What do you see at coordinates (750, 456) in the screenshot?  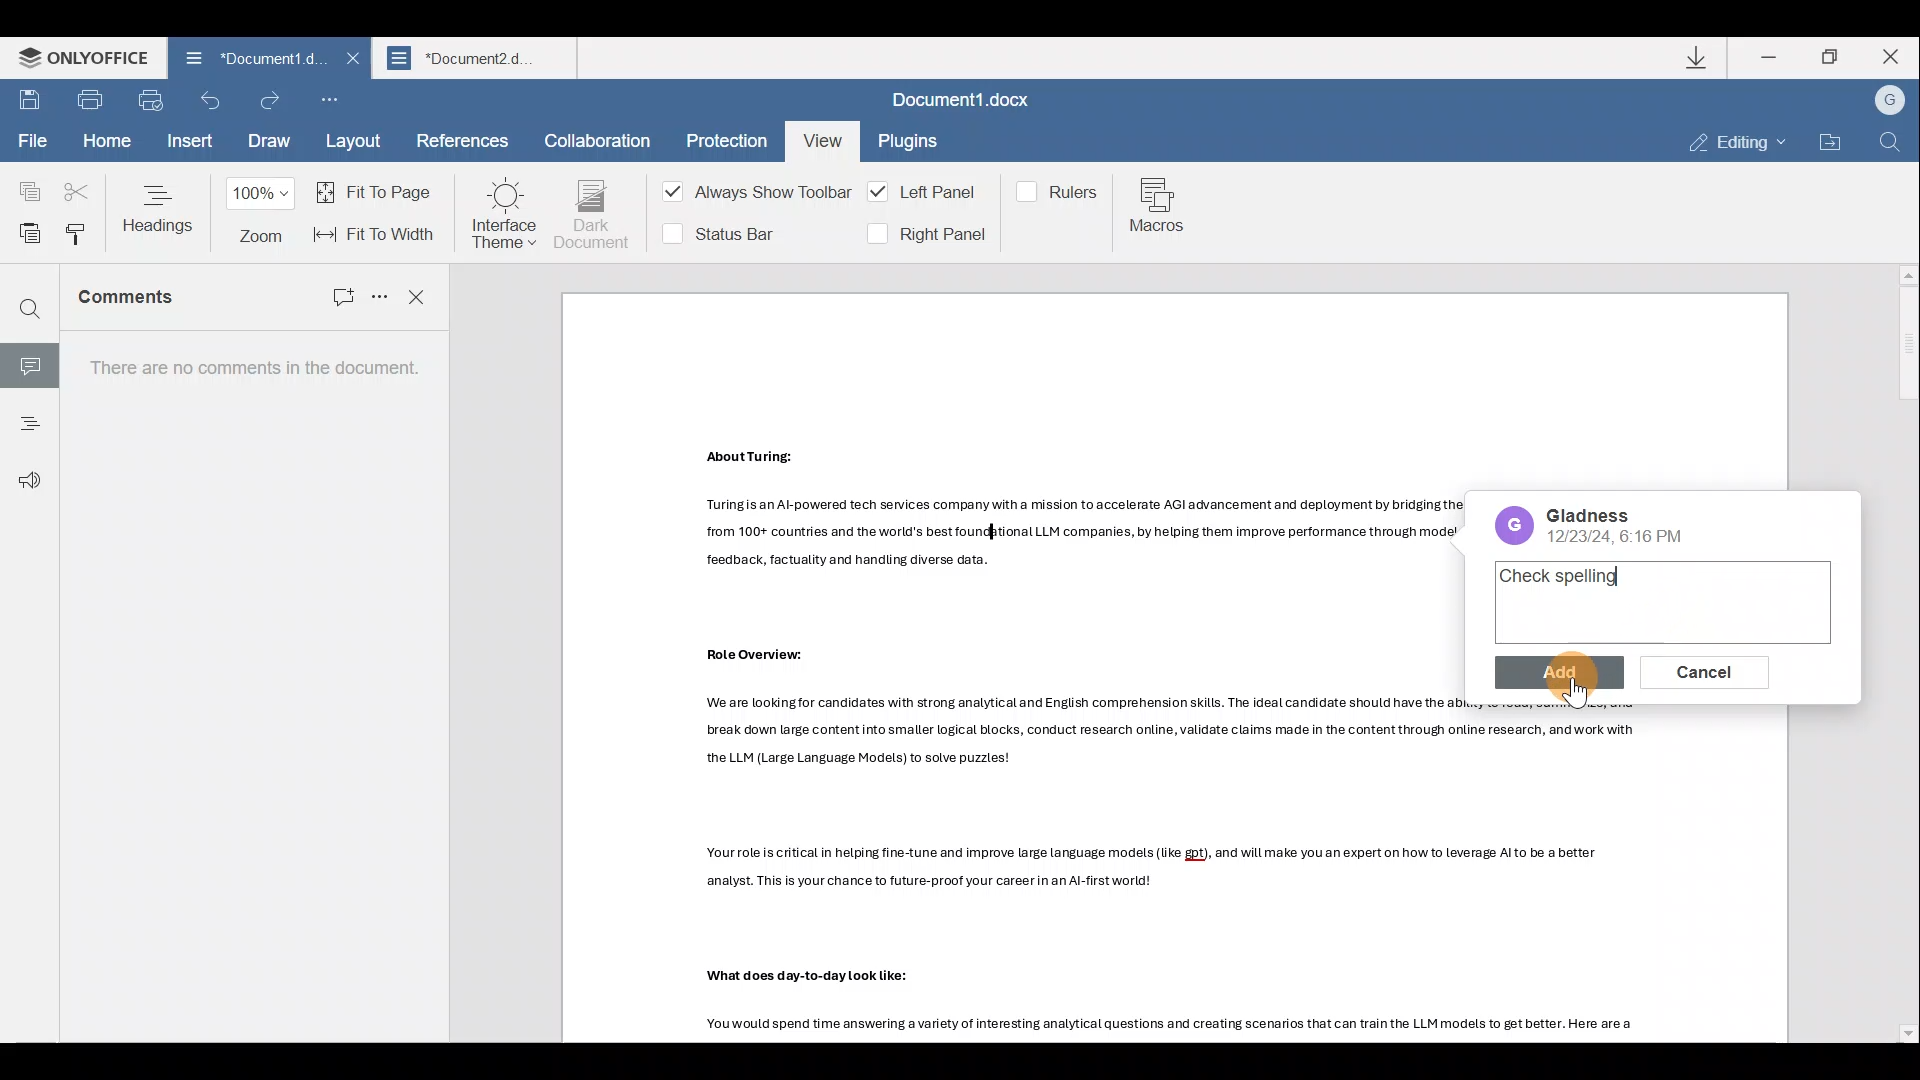 I see `` at bounding box center [750, 456].